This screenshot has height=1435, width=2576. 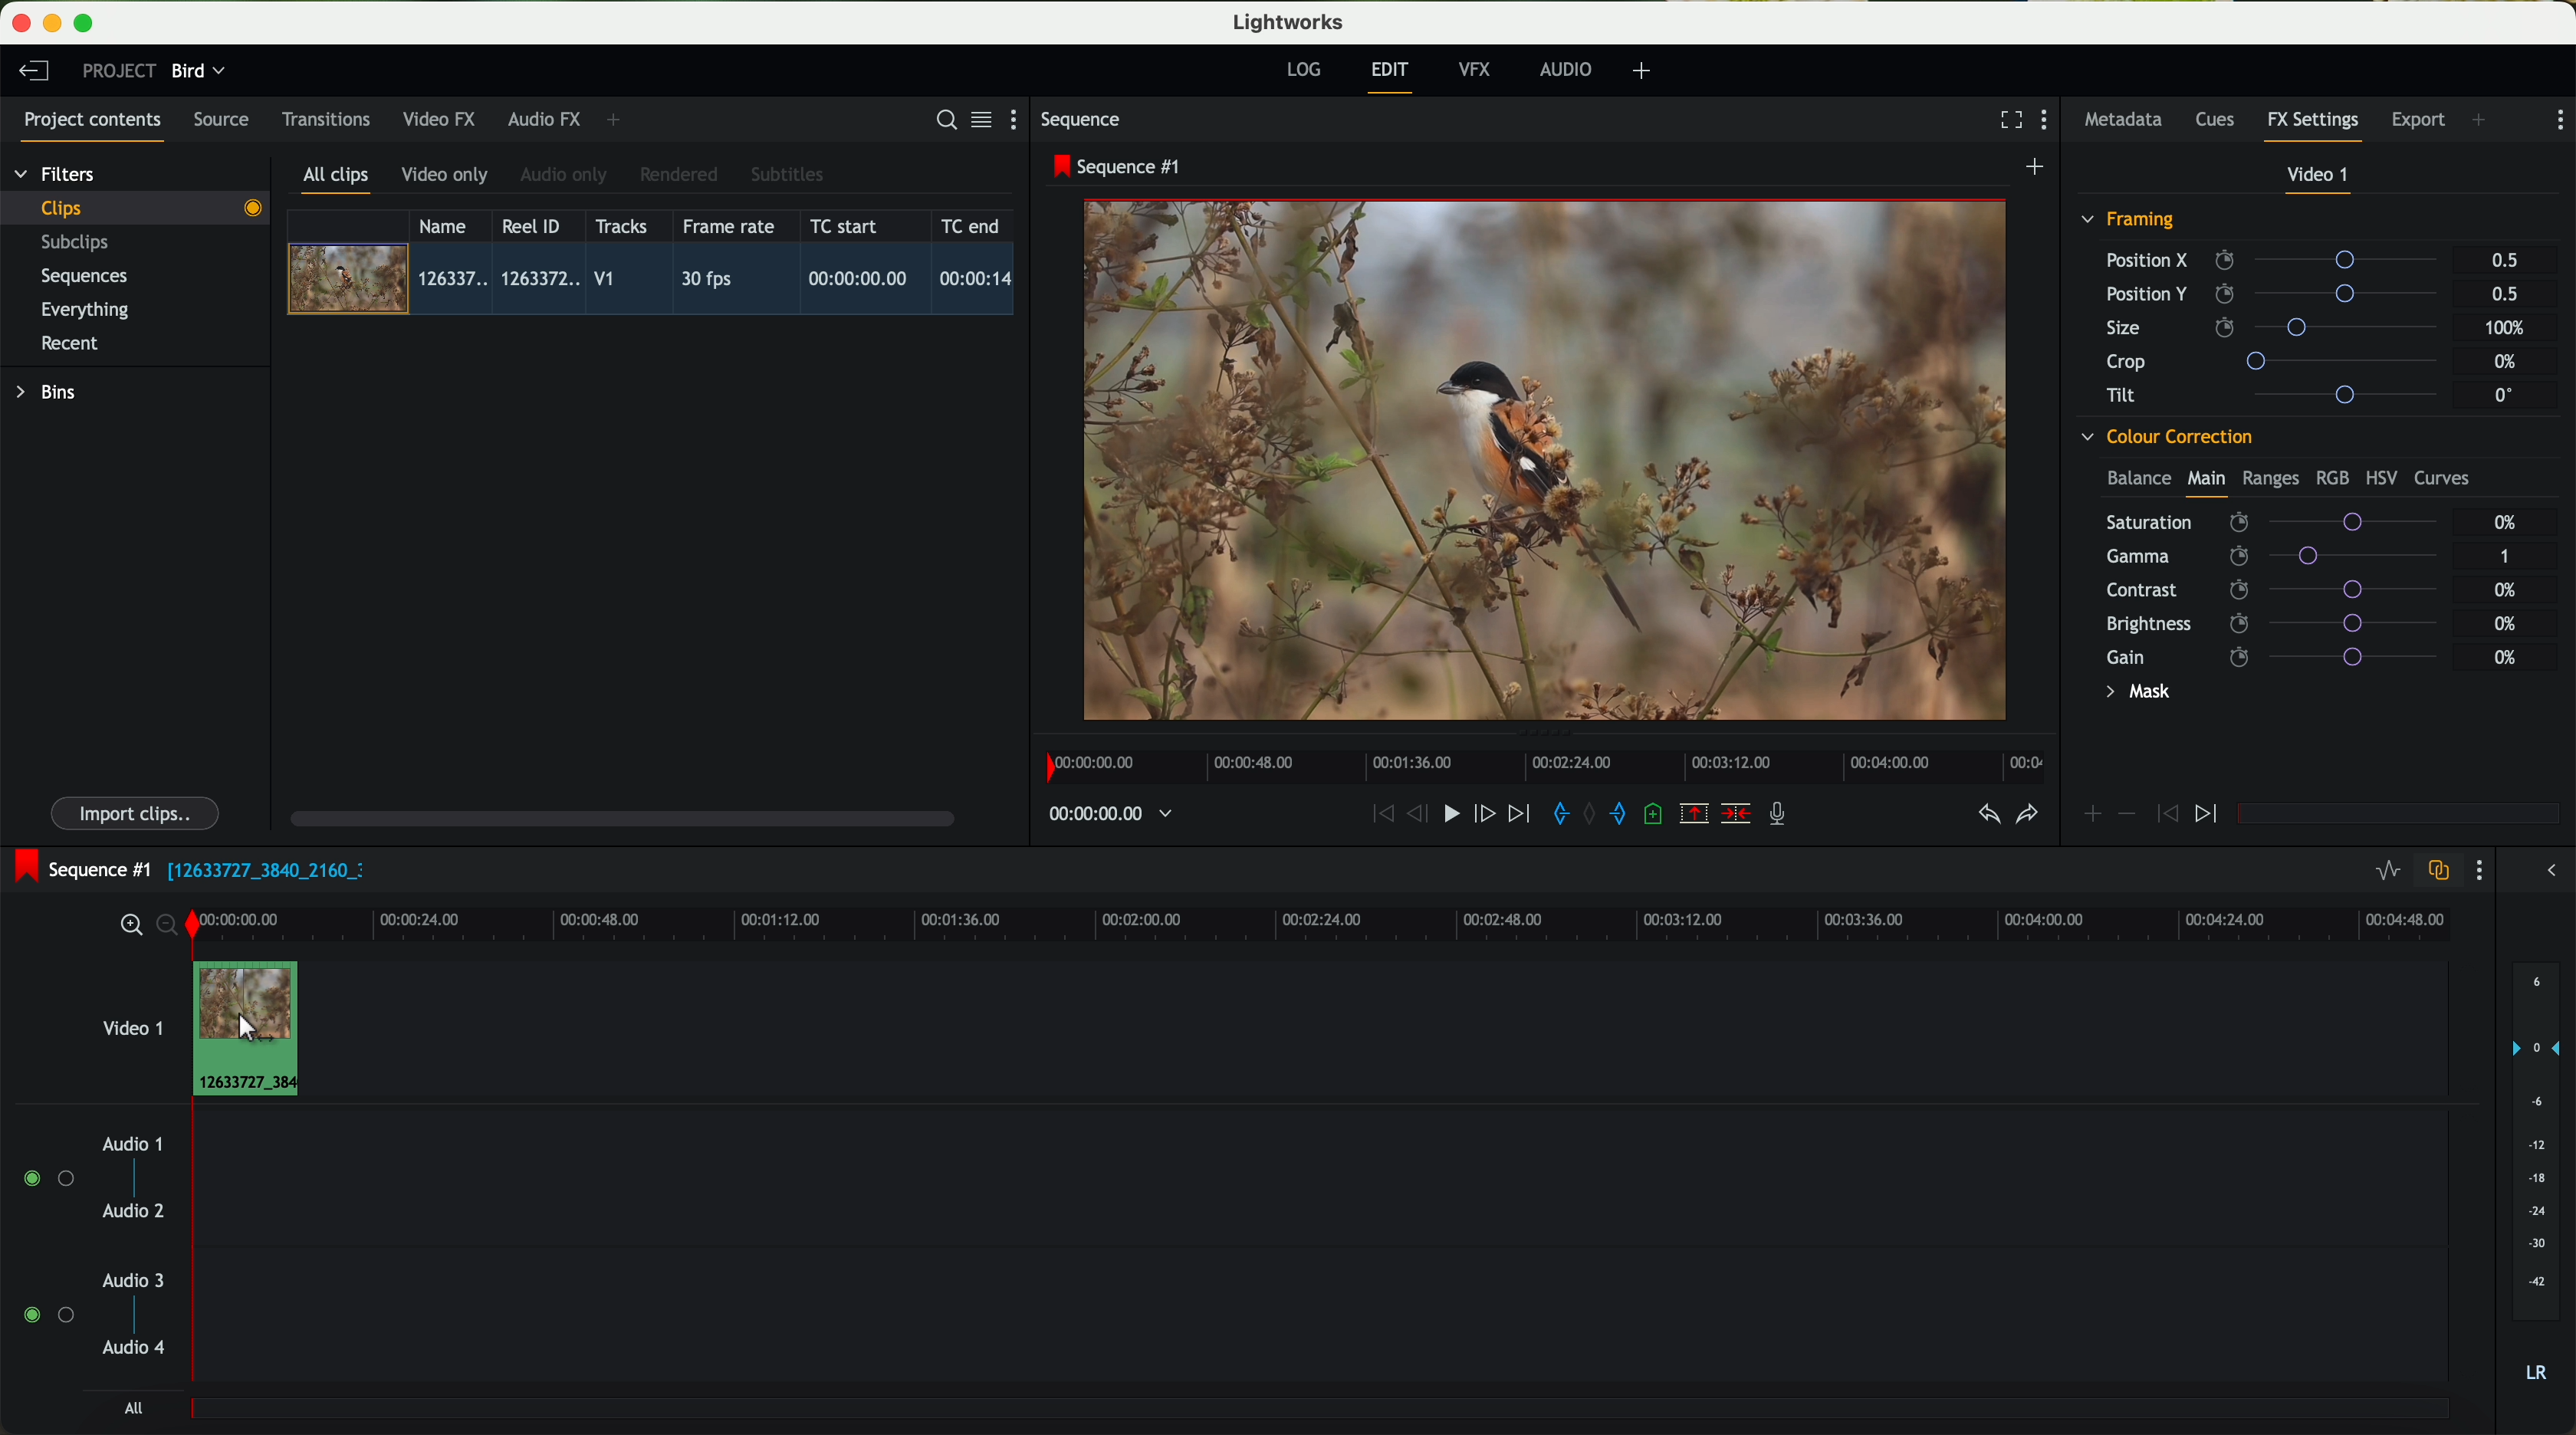 What do you see at coordinates (2279, 260) in the screenshot?
I see `position X` at bounding box center [2279, 260].